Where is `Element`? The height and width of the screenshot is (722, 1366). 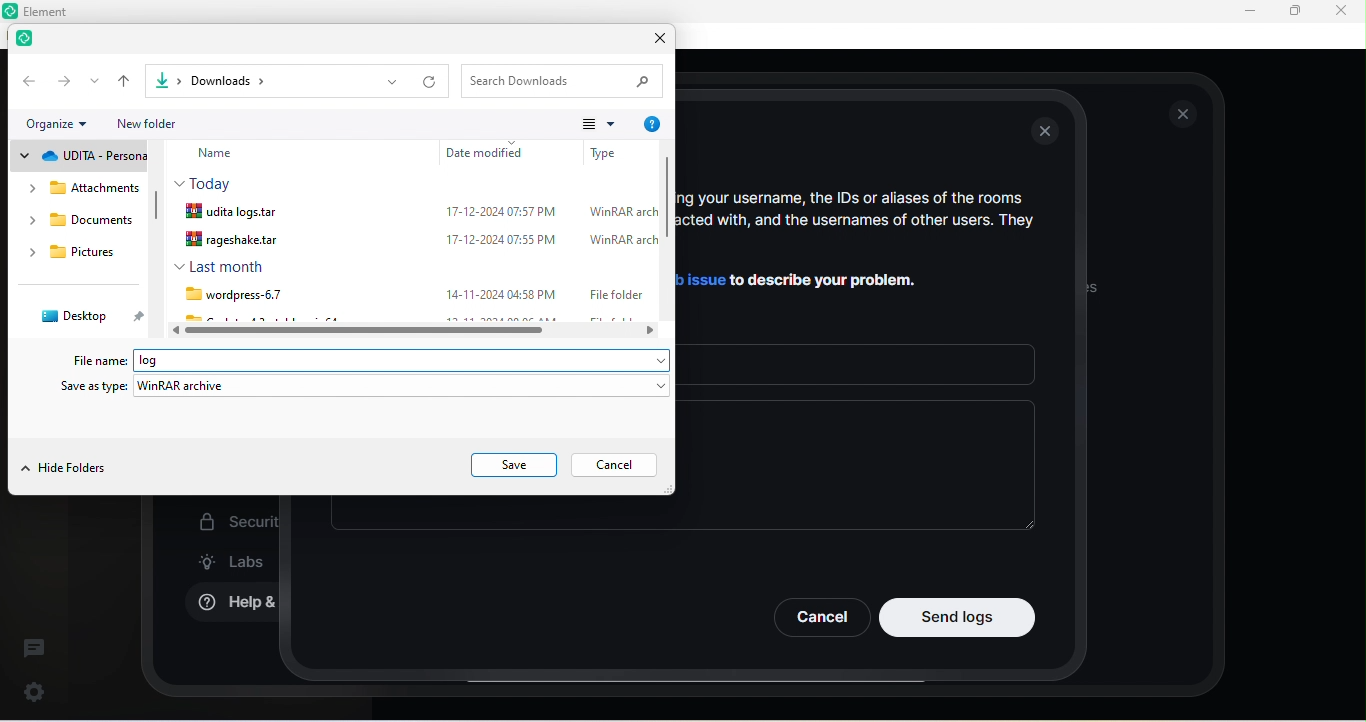 Element is located at coordinates (54, 11).